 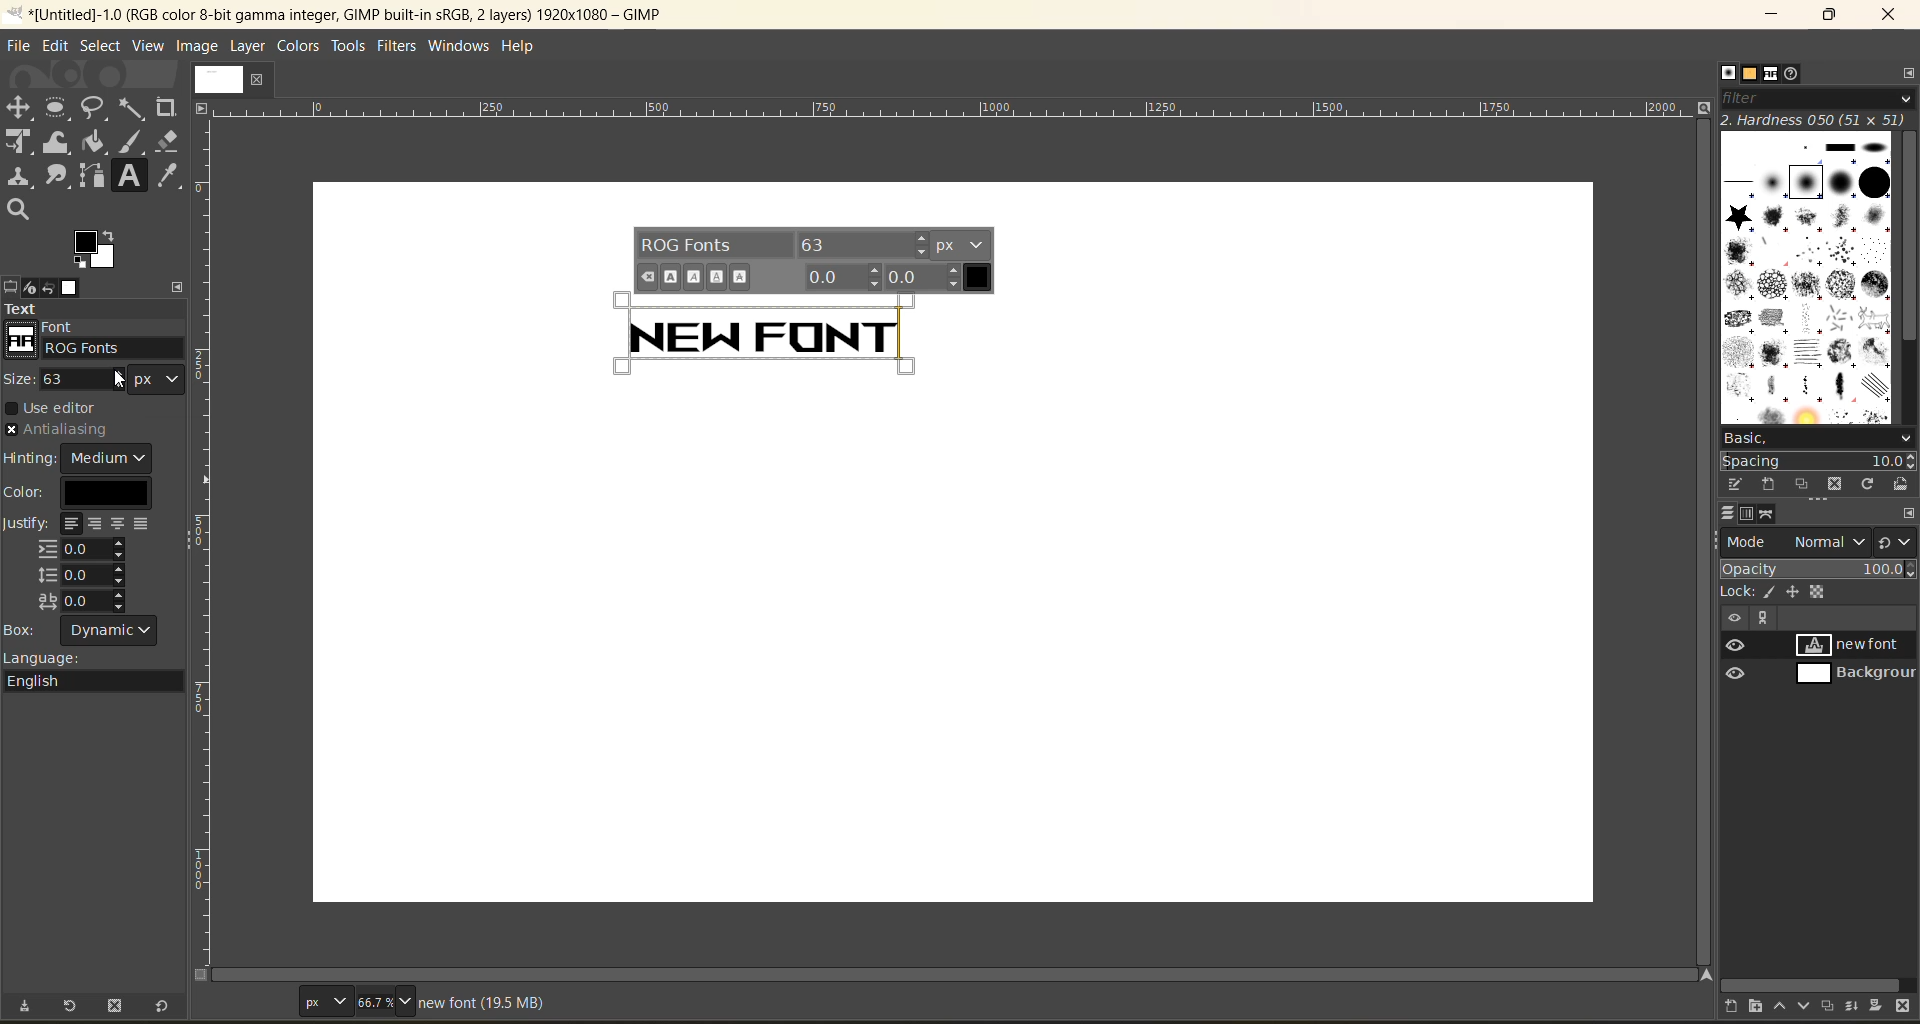 What do you see at coordinates (1907, 239) in the screenshot?
I see `vertical scroll bar` at bounding box center [1907, 239].